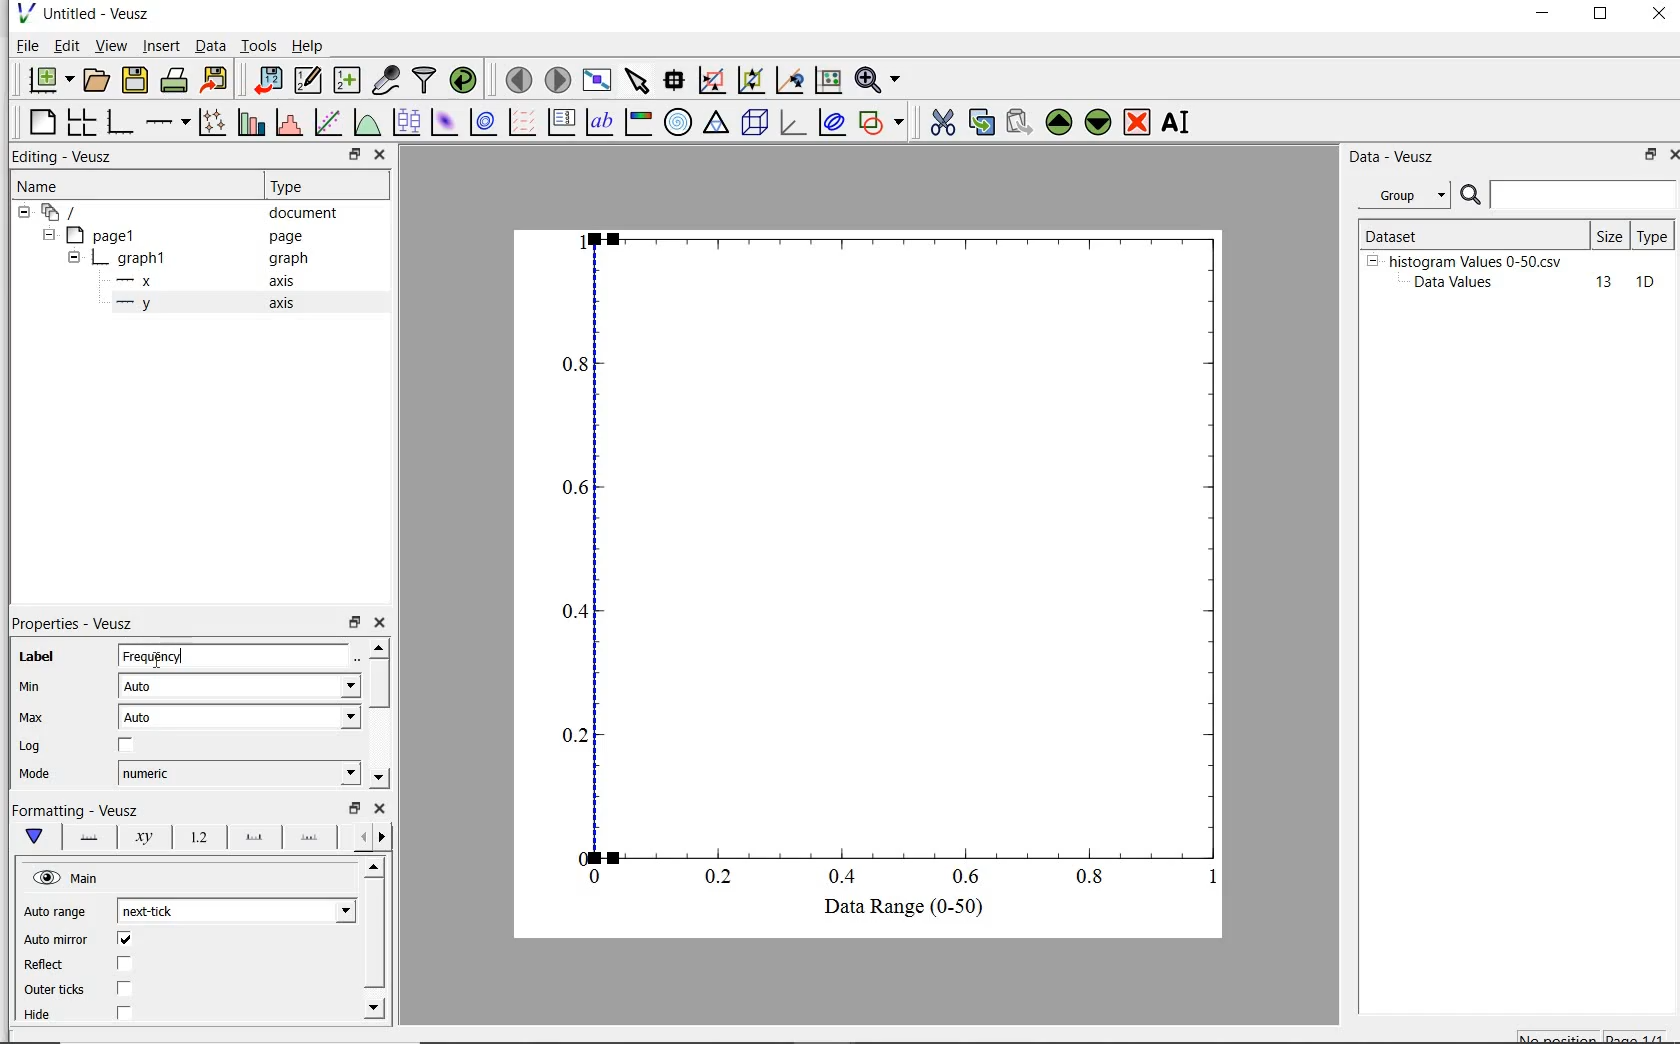 The image size is (1680, 1044). What do you see at coordinates (197, 838) in the screenshot?
I see `tick label` at bounding box center [197, 838].